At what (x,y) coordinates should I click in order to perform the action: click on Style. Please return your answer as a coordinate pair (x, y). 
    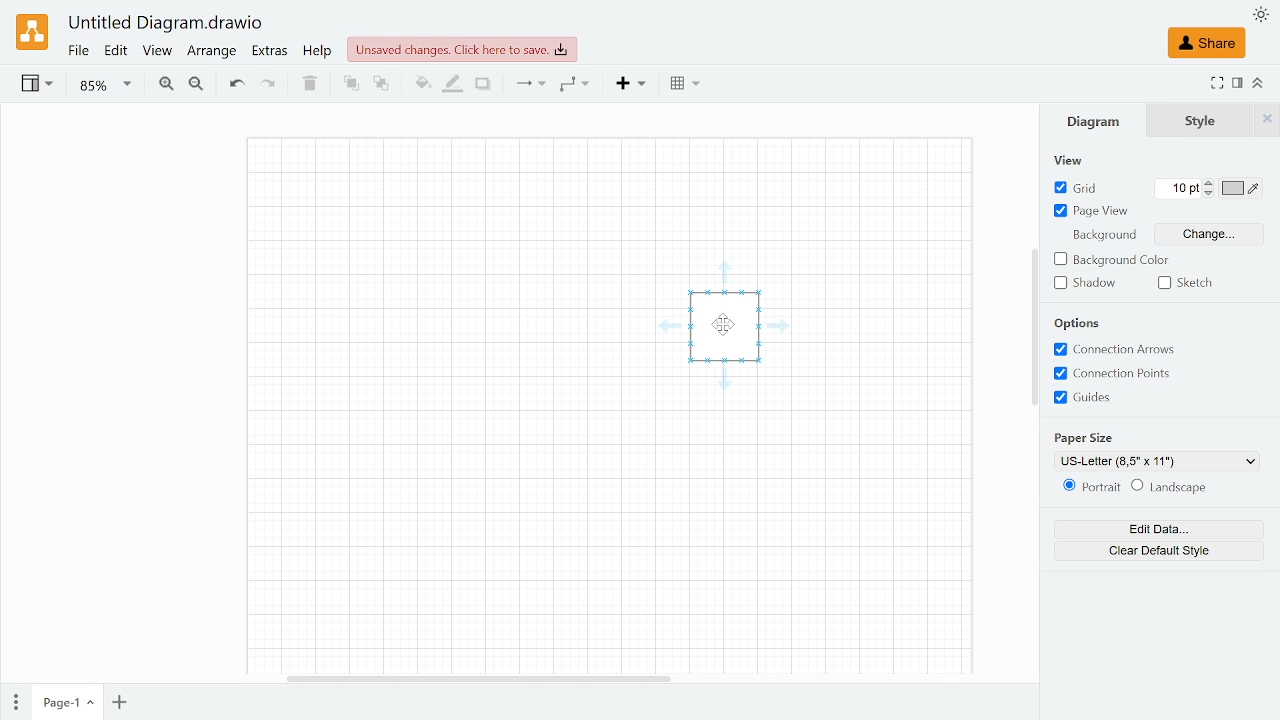
    Looking at the image, I should click on (1200, 121).